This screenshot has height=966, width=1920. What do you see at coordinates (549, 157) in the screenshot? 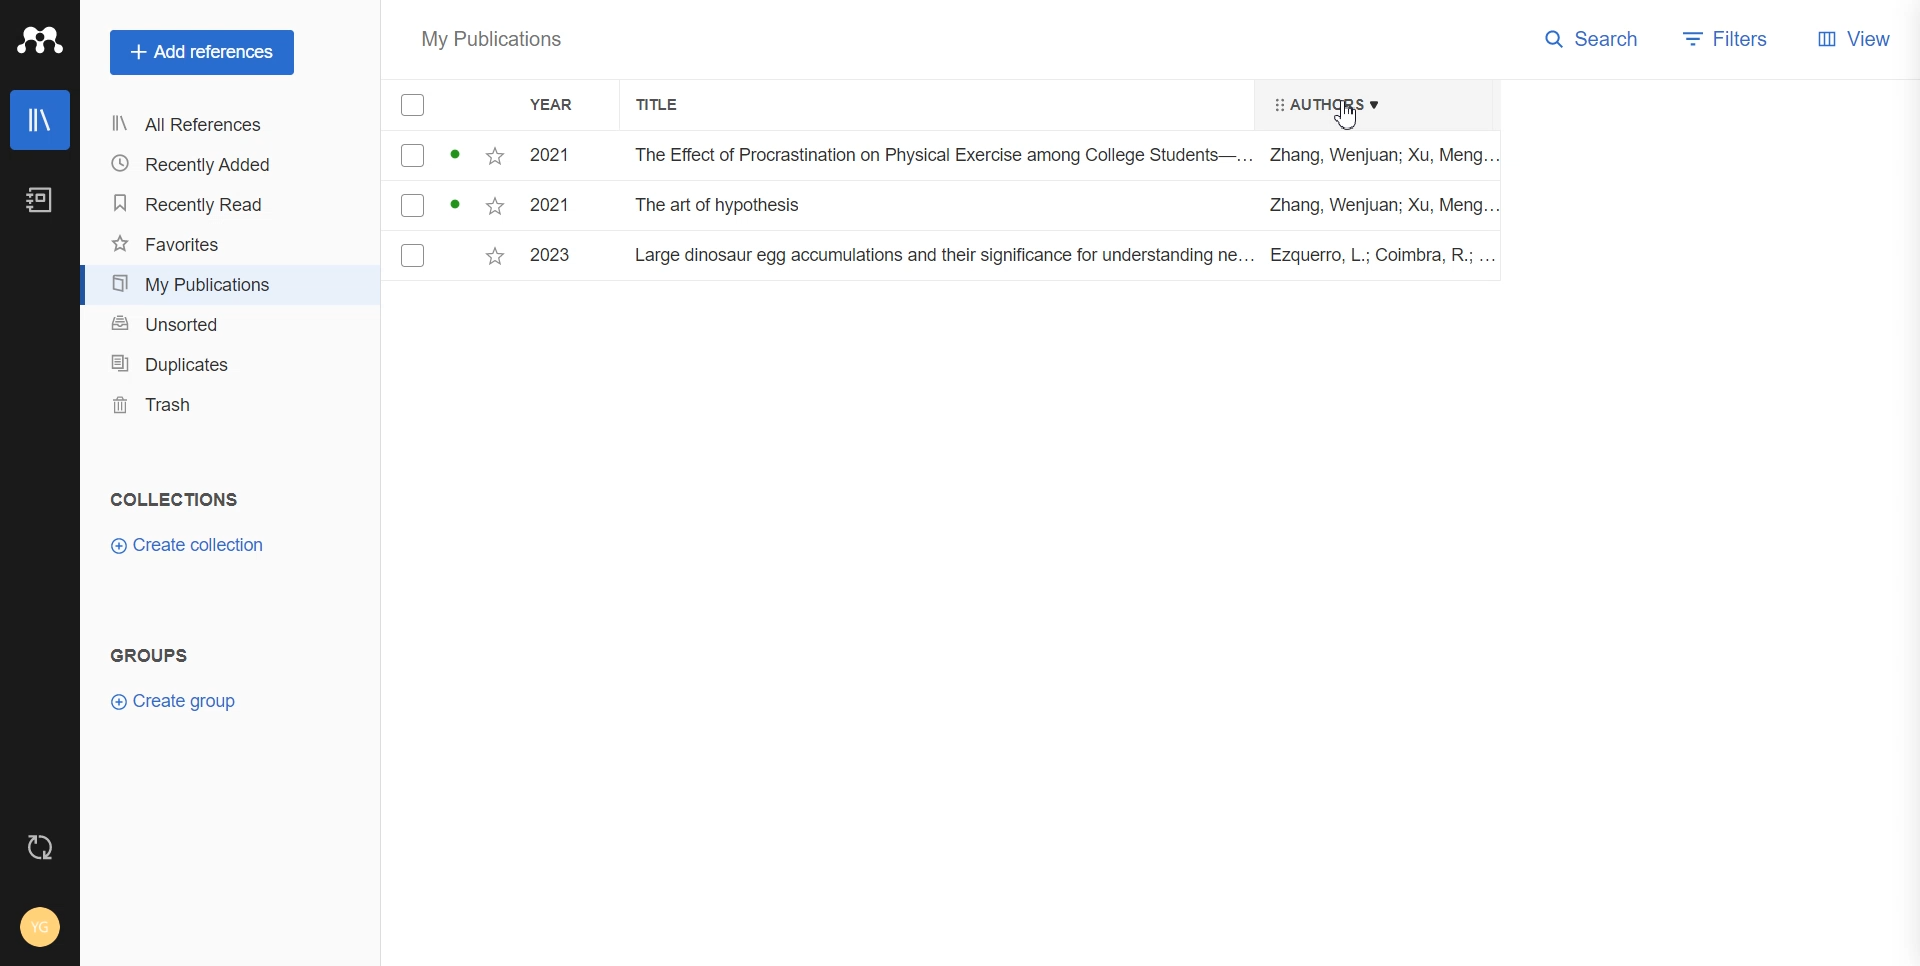
I see `2021` at bounding box center [549, 157].